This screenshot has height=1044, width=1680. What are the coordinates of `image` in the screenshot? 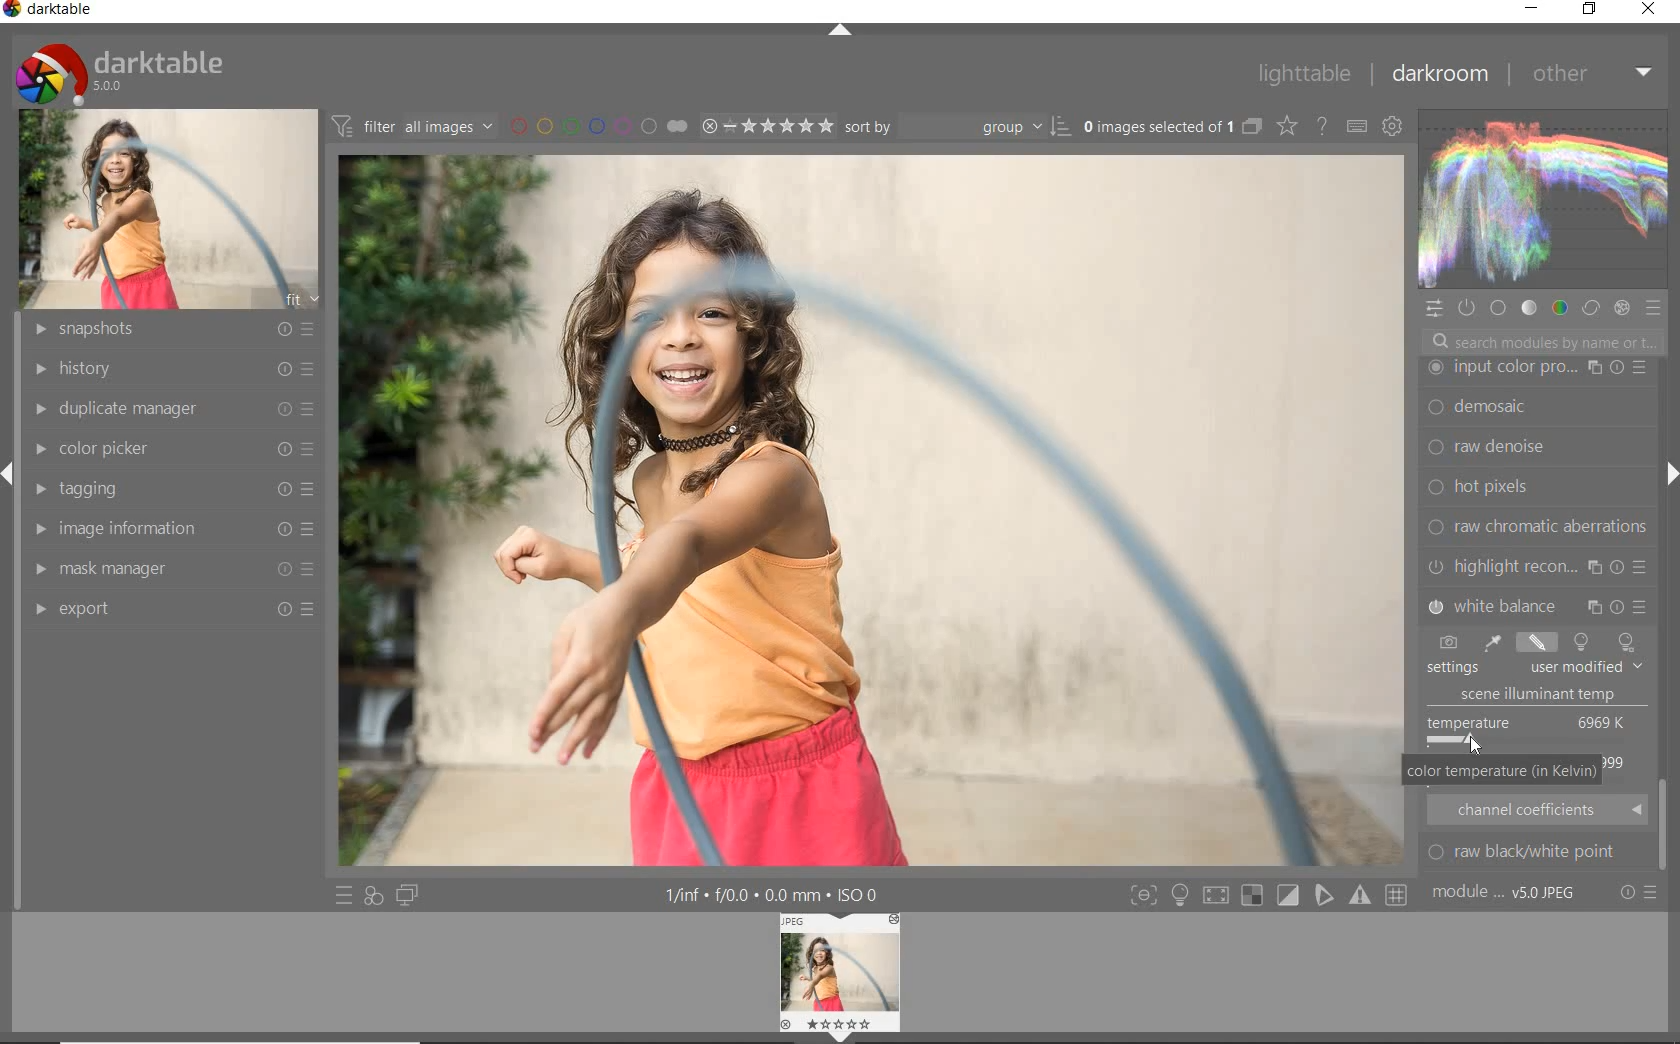 It's located at (171, 207).